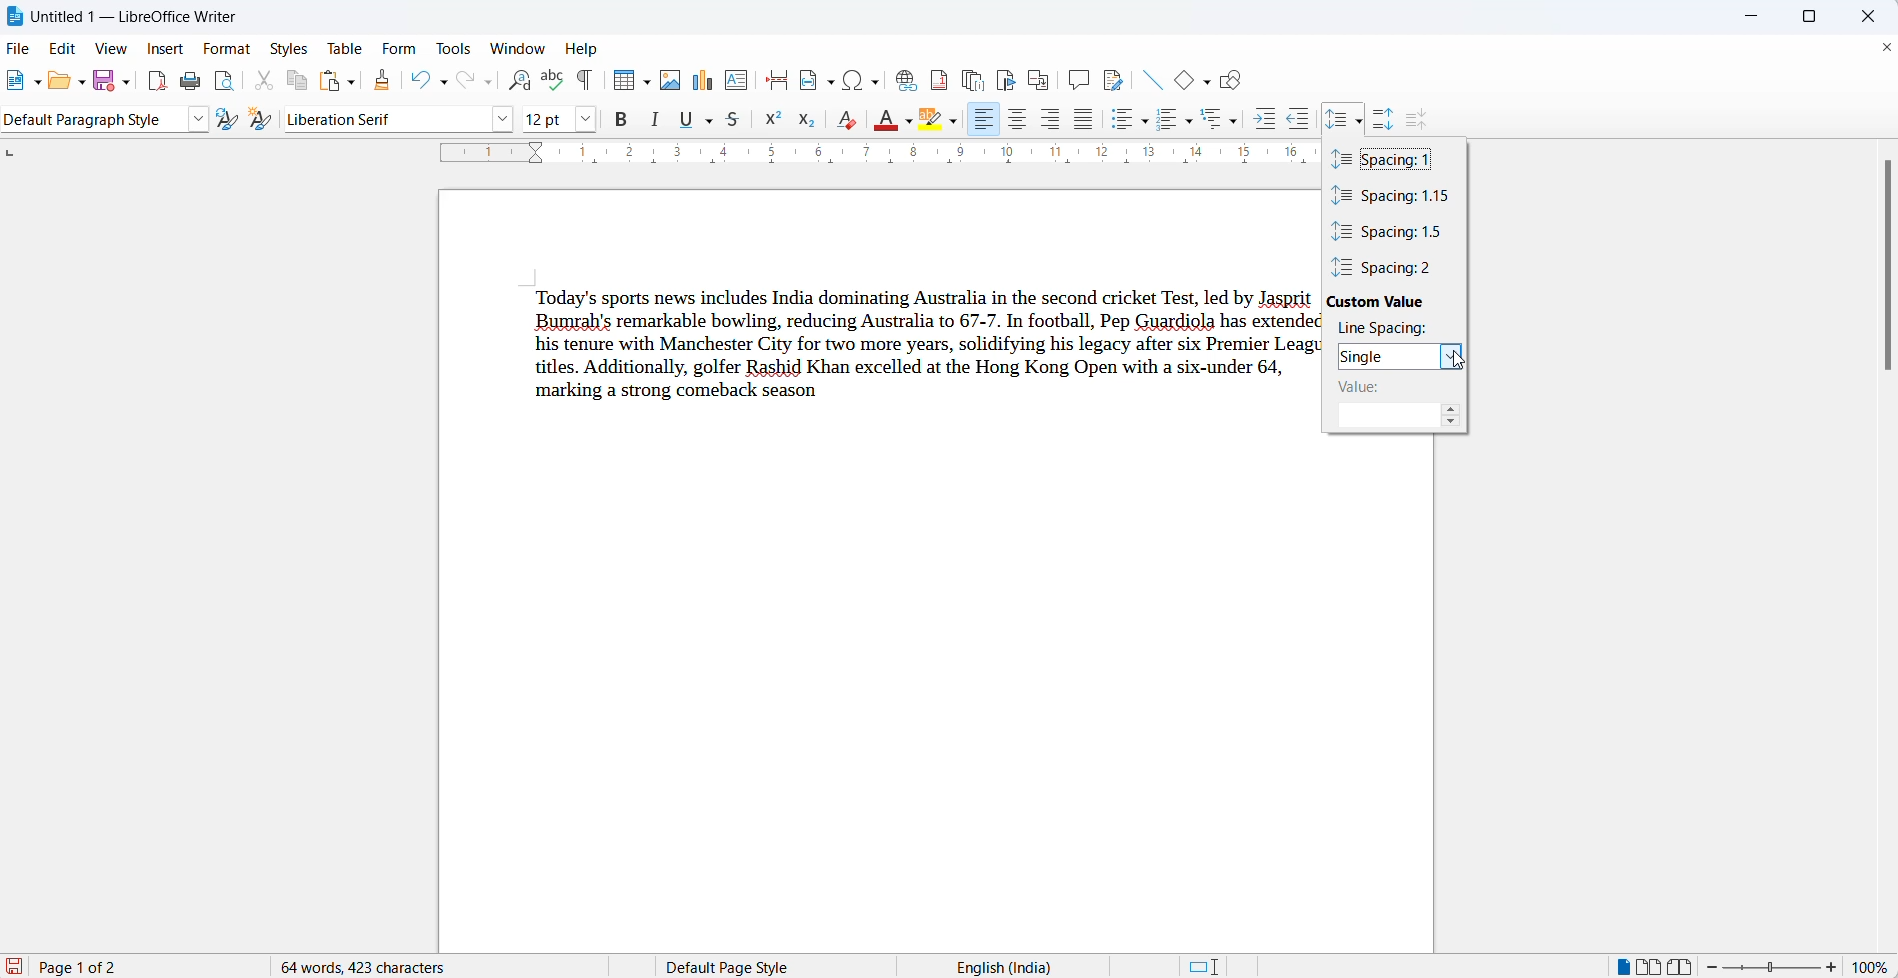 The height and width of the screenshot is (978, 1898). What do you see at coordinates (873, 156) in the screenshot?
I see `scaling` at bounding box center [873, 156].